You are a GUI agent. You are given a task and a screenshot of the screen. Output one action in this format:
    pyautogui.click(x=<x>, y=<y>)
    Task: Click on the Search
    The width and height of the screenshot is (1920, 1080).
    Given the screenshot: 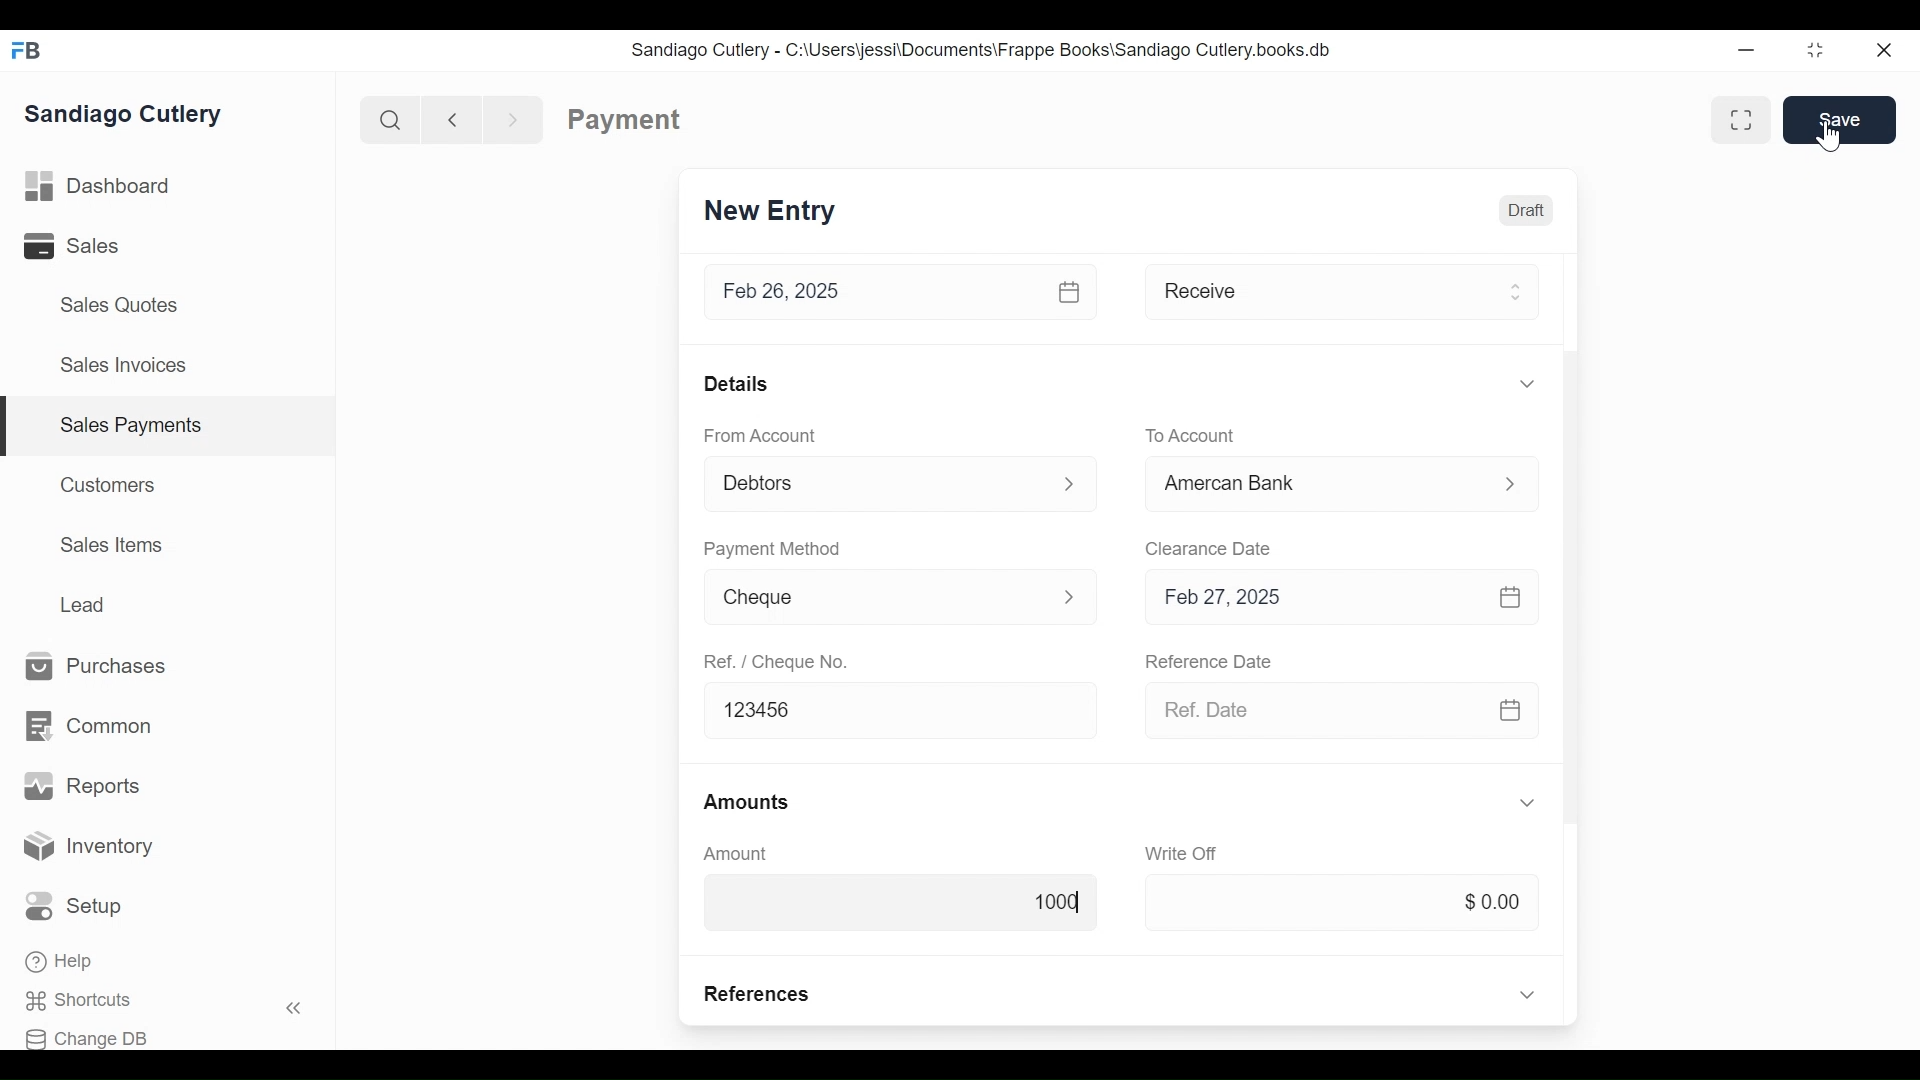 What is the action you would take?
    pyautogui.click(x=386, y=119)
    